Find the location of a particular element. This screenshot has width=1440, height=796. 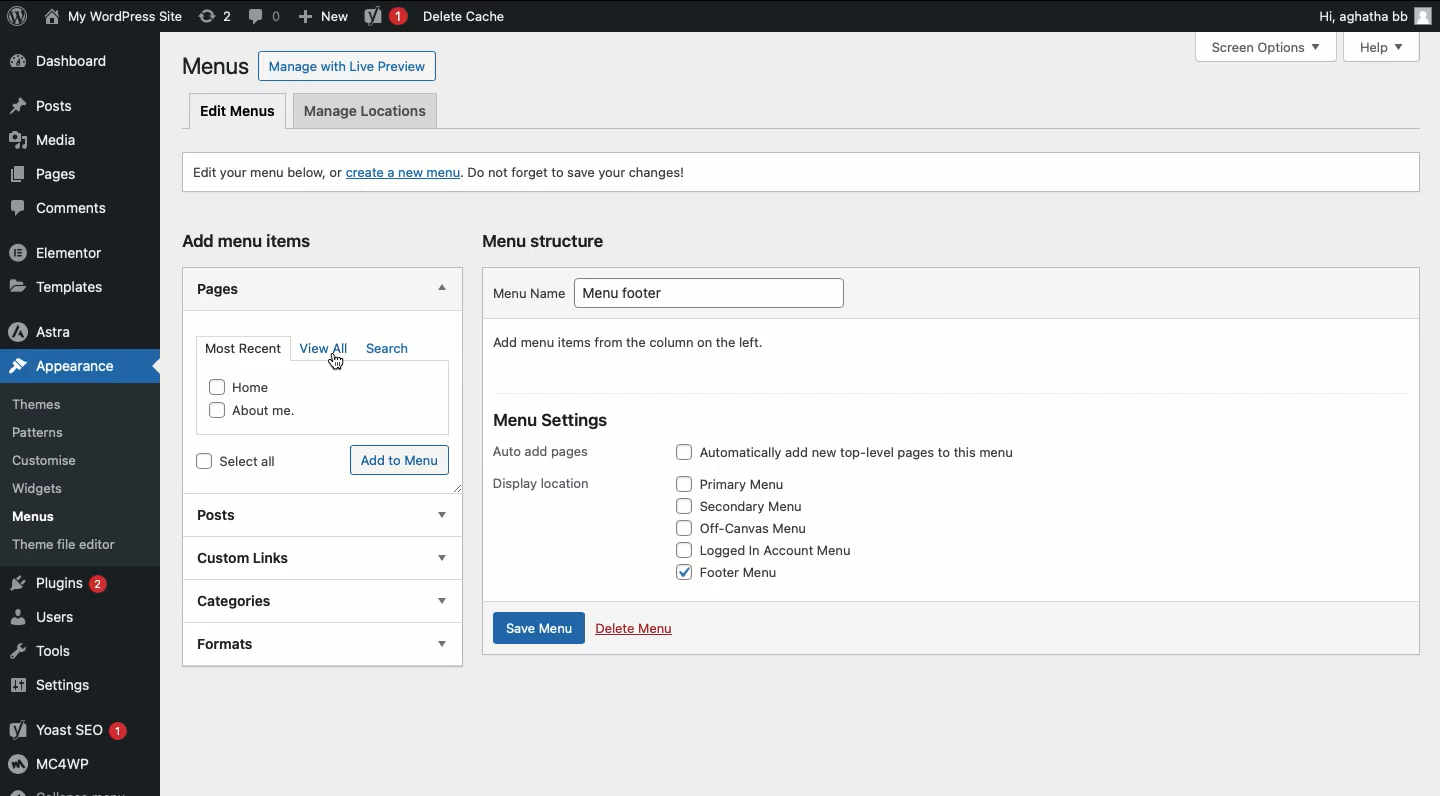

Menu name is located at coordinates (521, 293).